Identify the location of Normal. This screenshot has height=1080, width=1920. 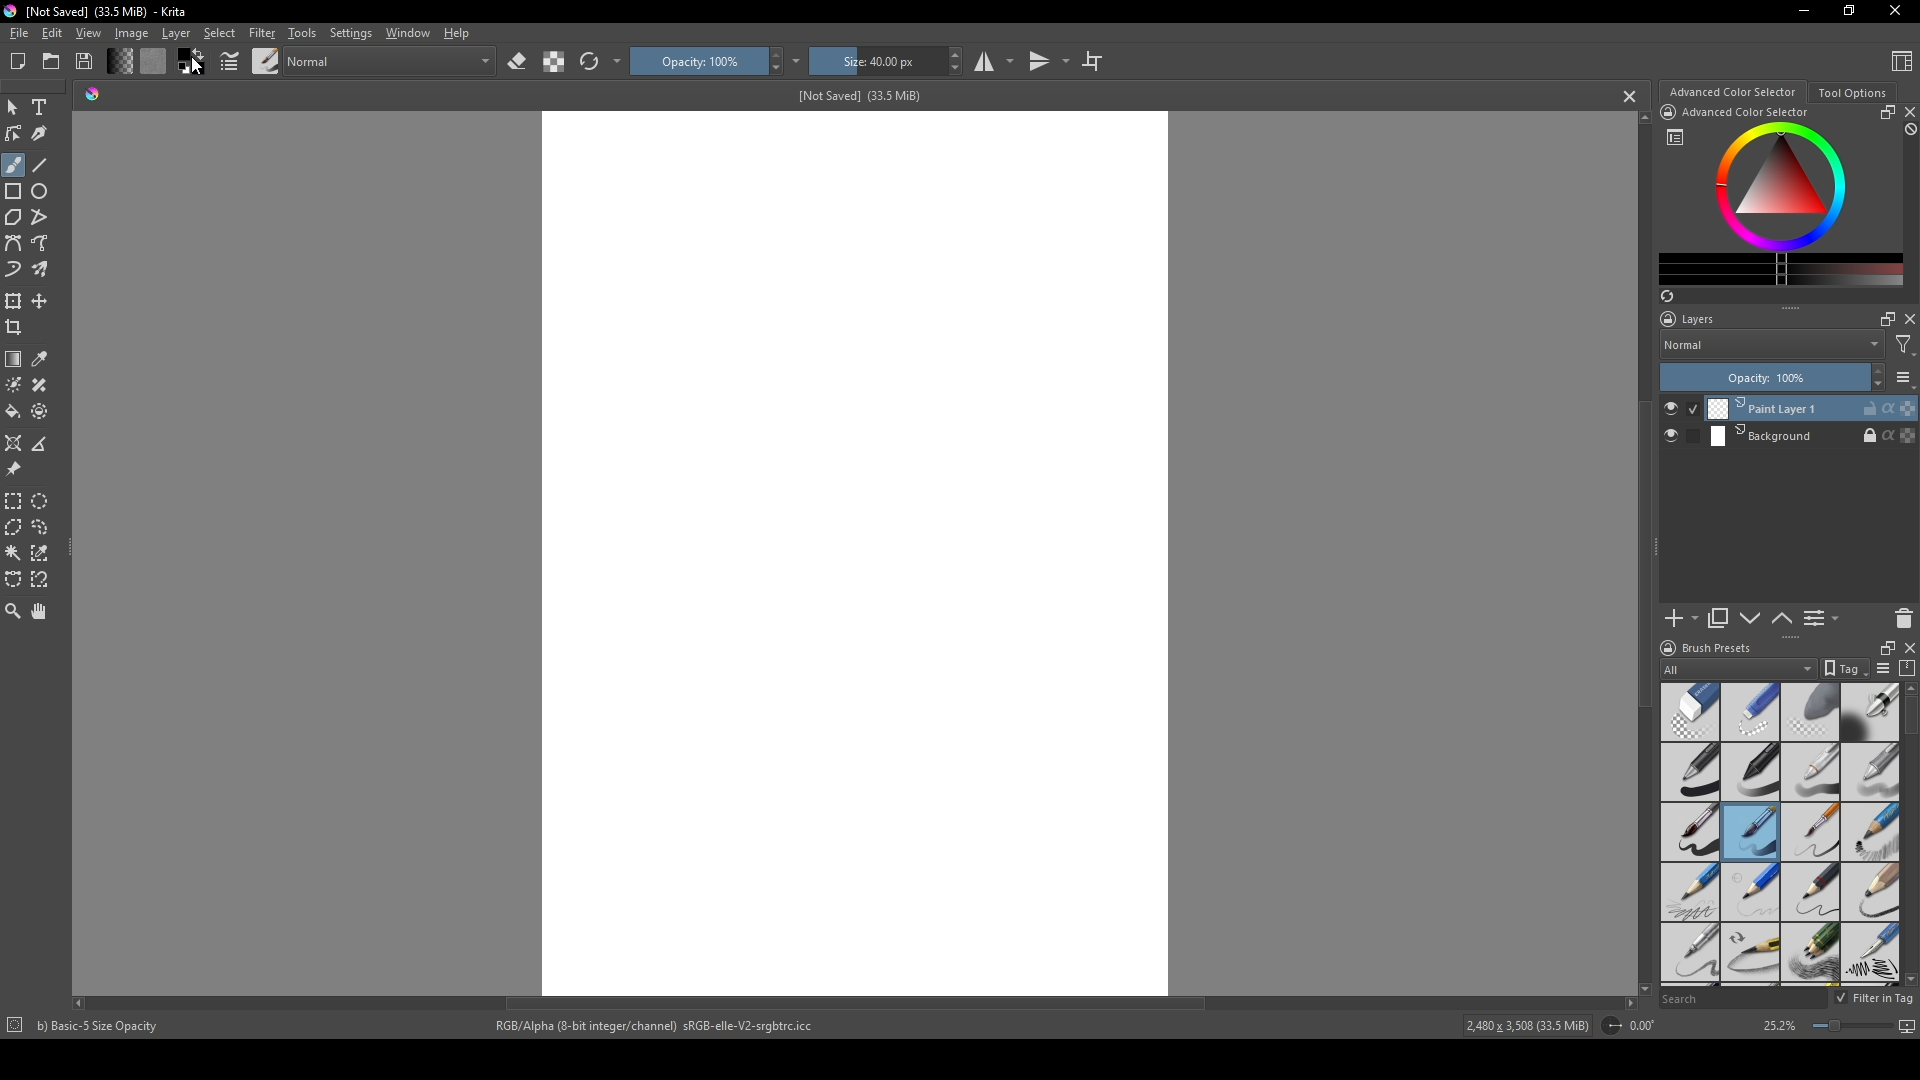
(1772, 344).